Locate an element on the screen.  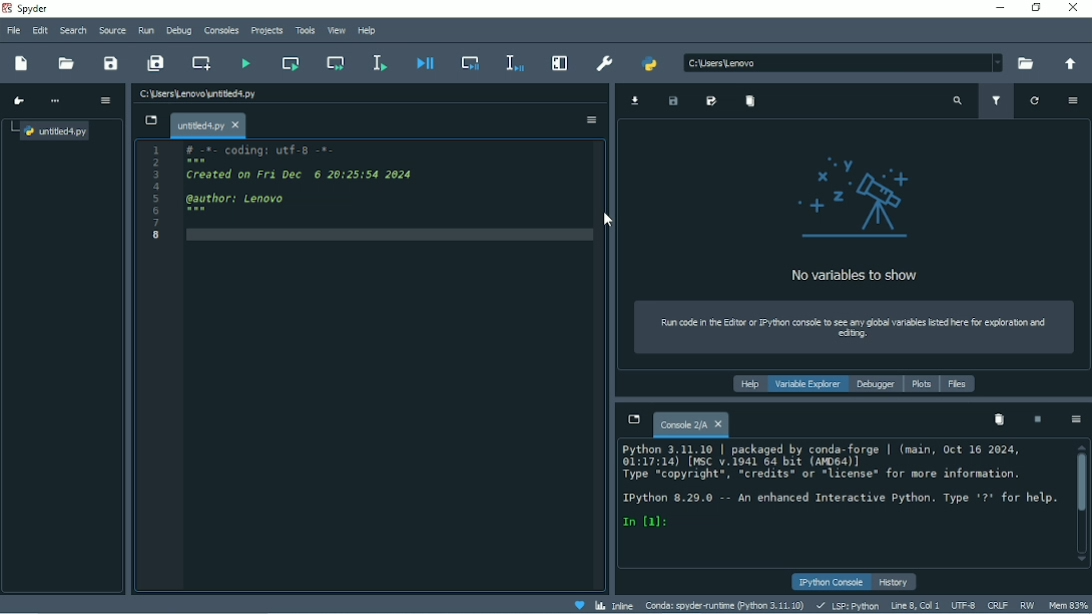
Line 8, Col 1 is located at coordinates (916, 604).